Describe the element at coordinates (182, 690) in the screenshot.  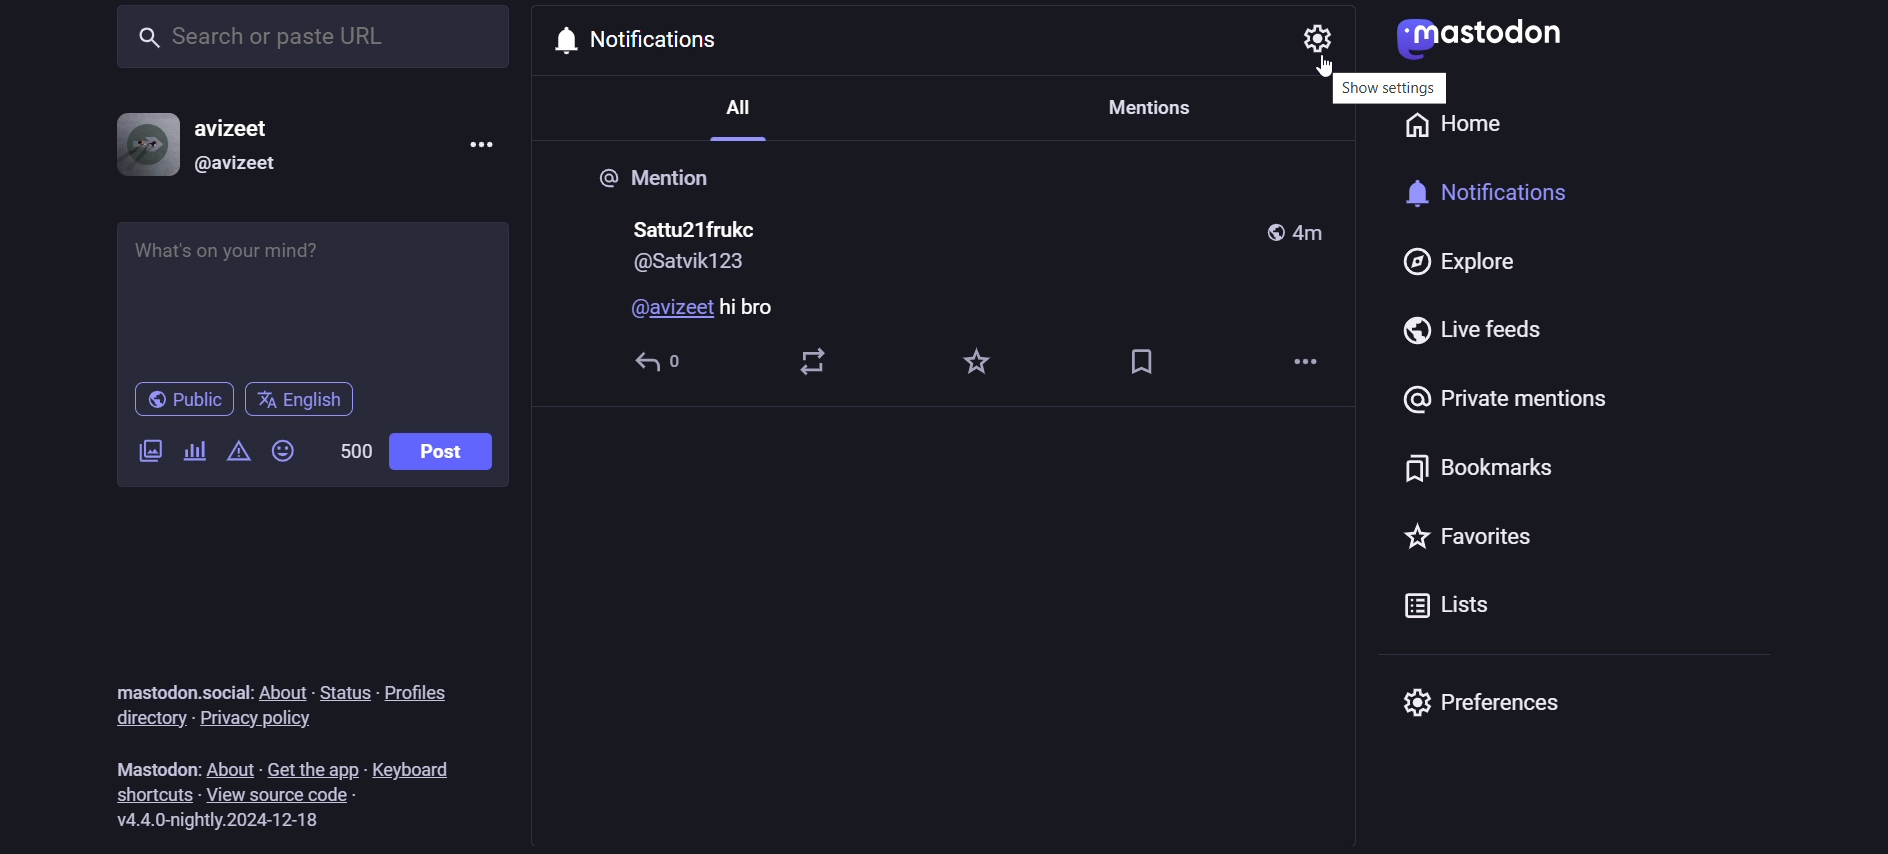
I see `mastodon.social` at that location.